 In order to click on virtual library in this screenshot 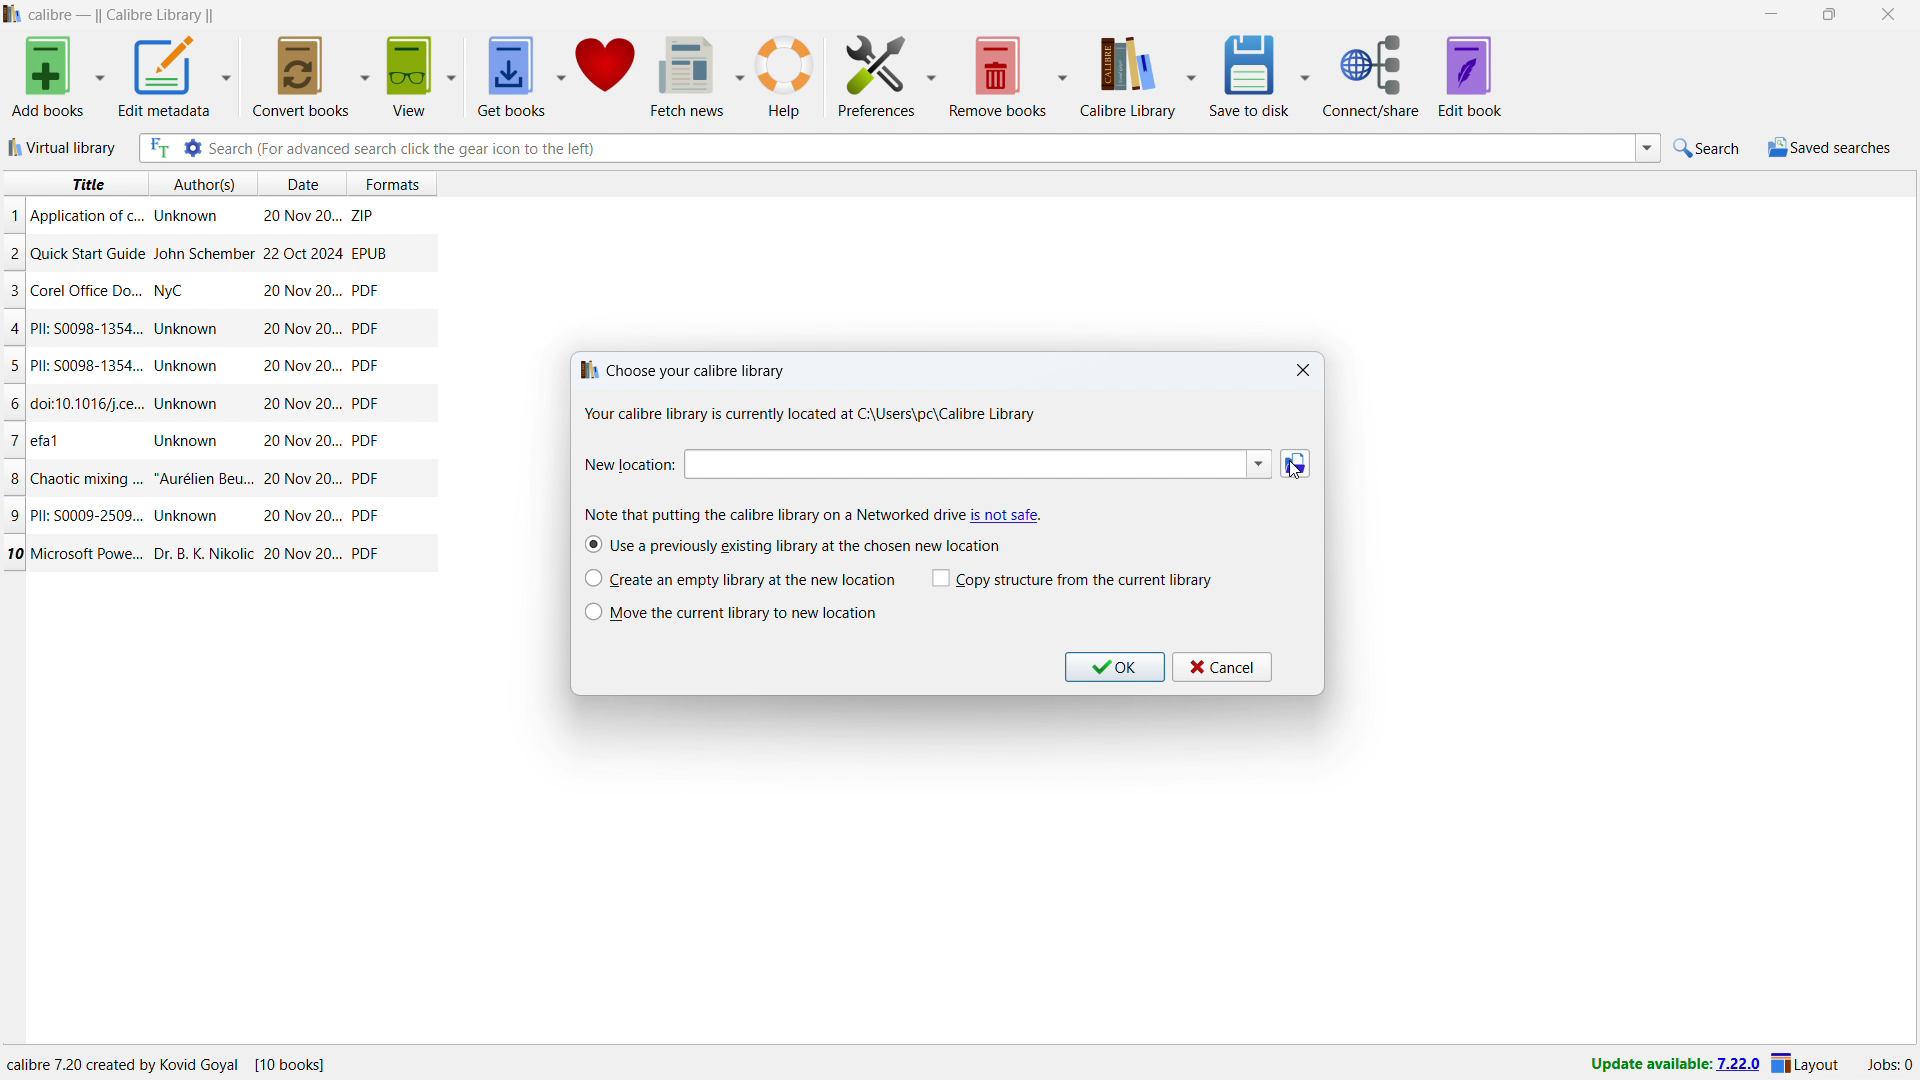, I will do `click(65, 147)`.